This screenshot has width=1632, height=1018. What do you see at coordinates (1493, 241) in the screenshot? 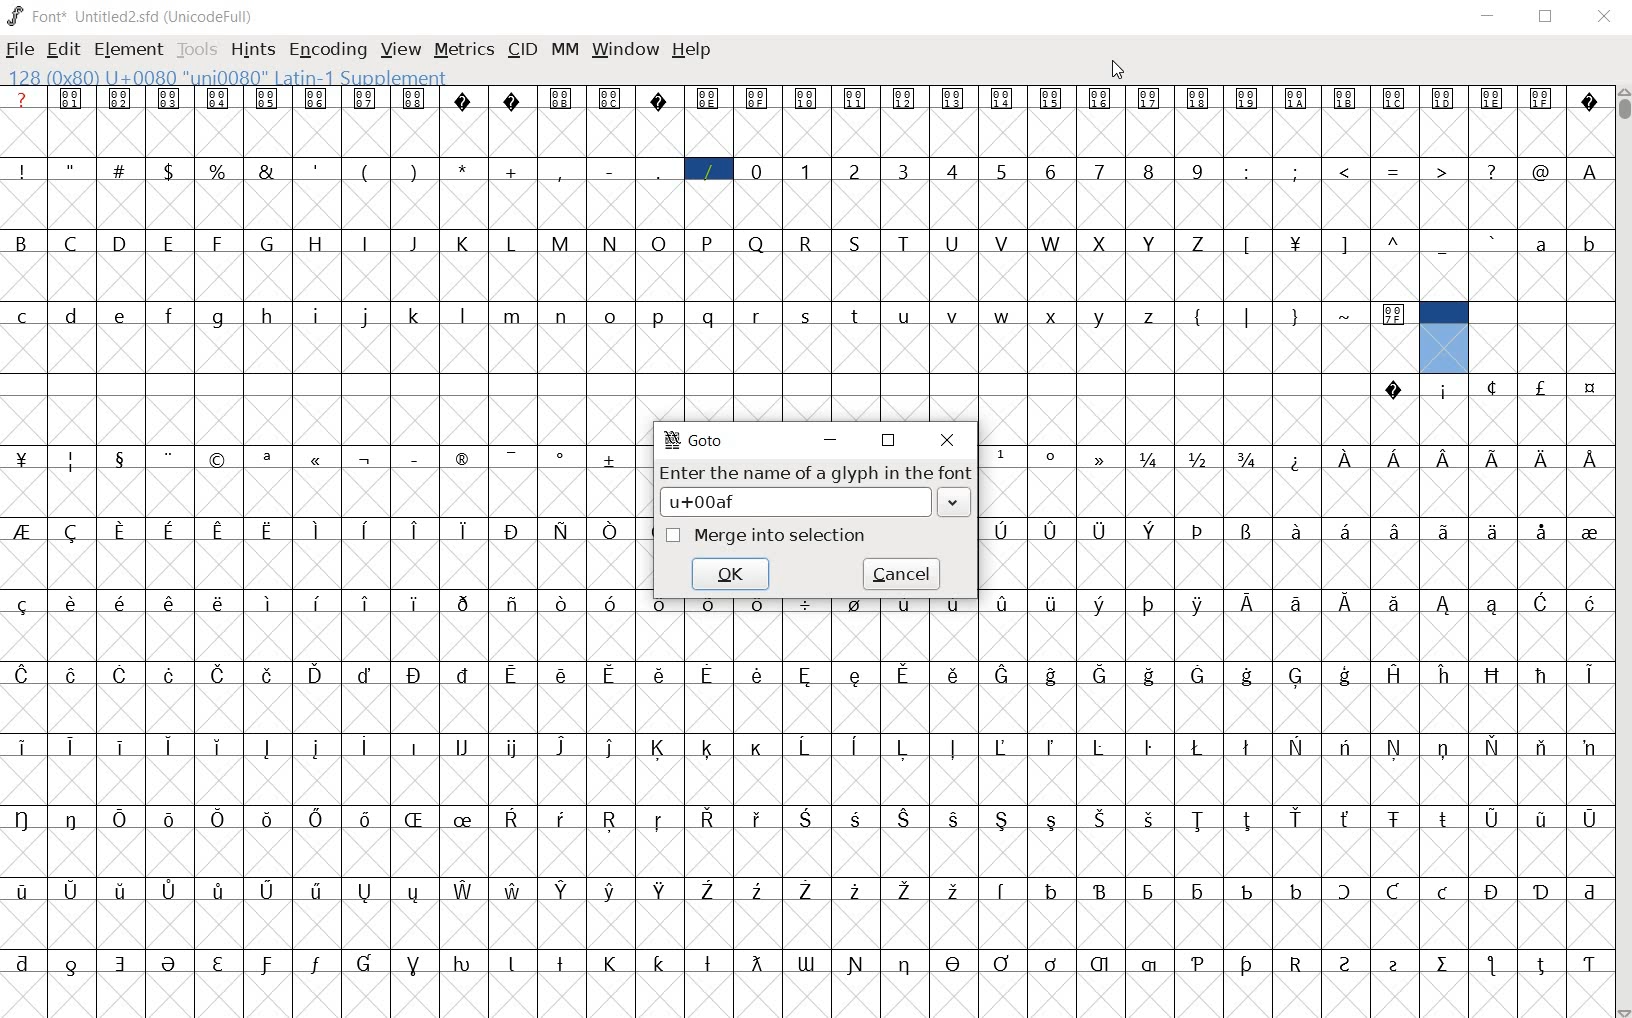
I see ``` at bounding box center [1493, 241].